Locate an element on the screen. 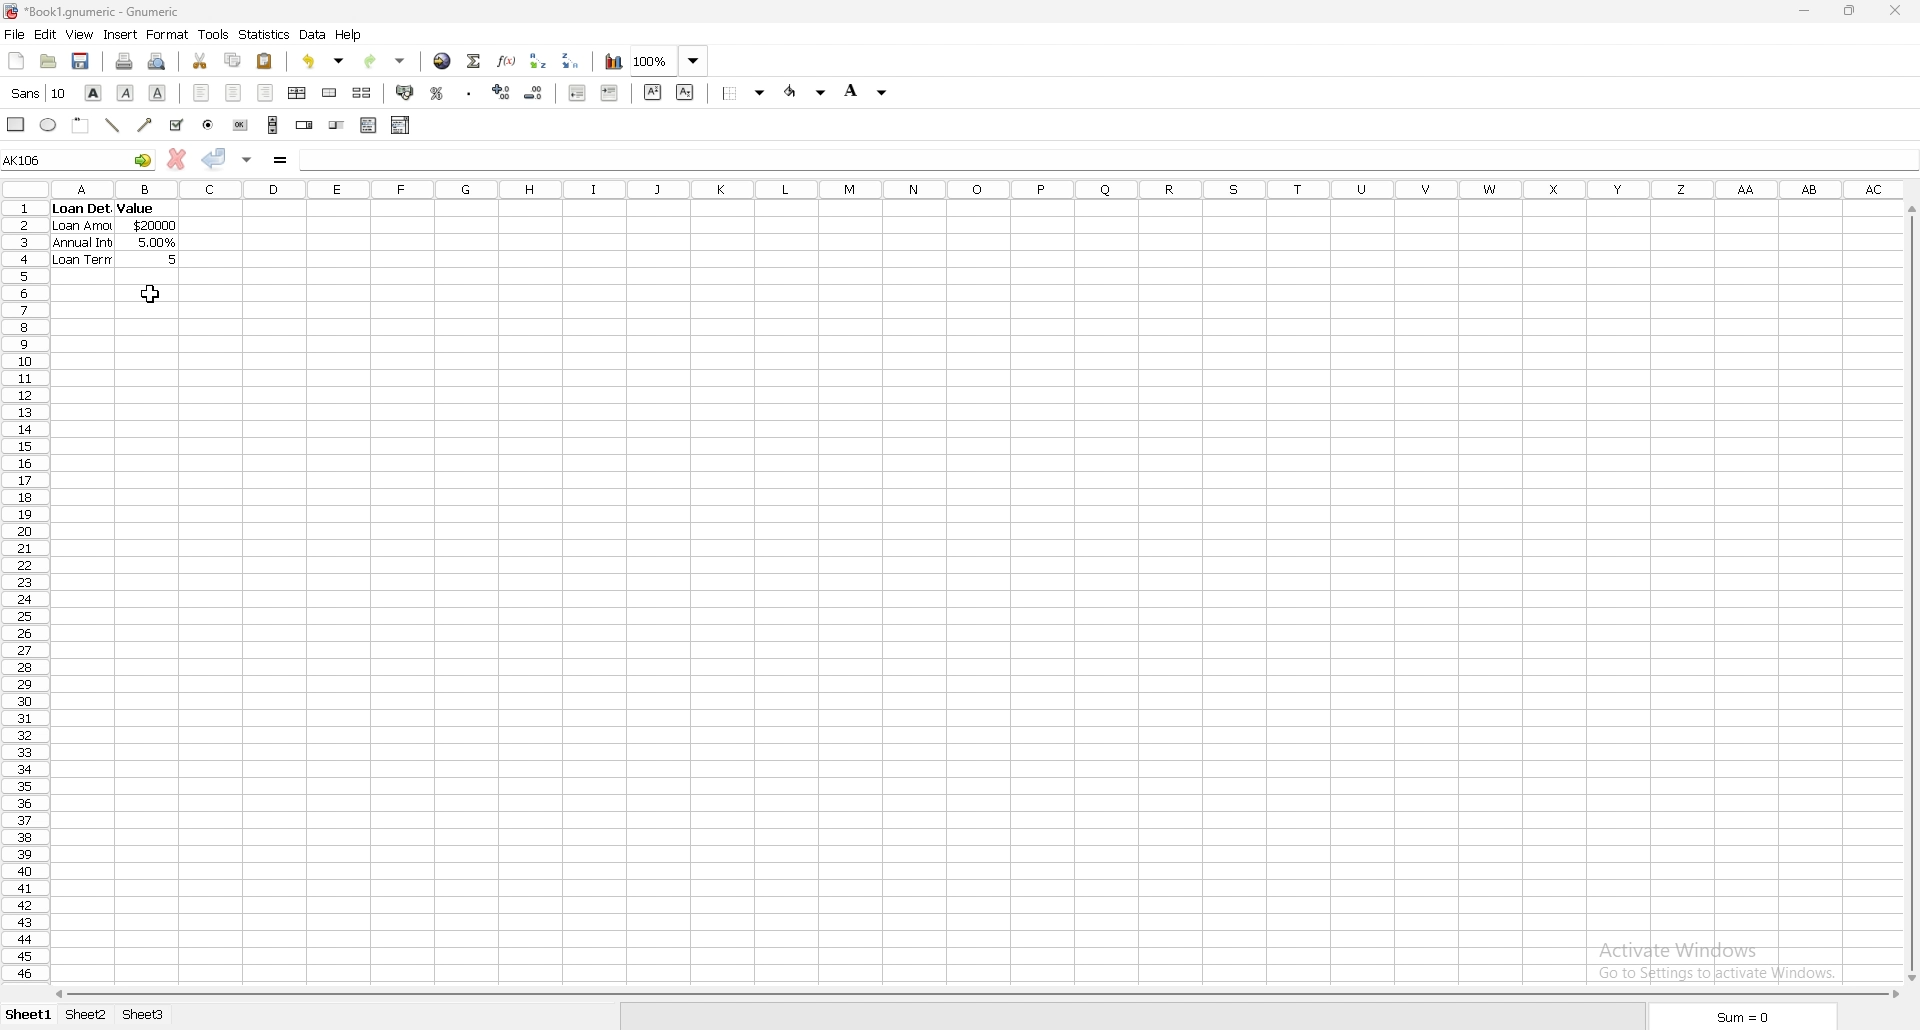 This screenshot has height=1030, width=1920. file is located at coordinates (14, 34).